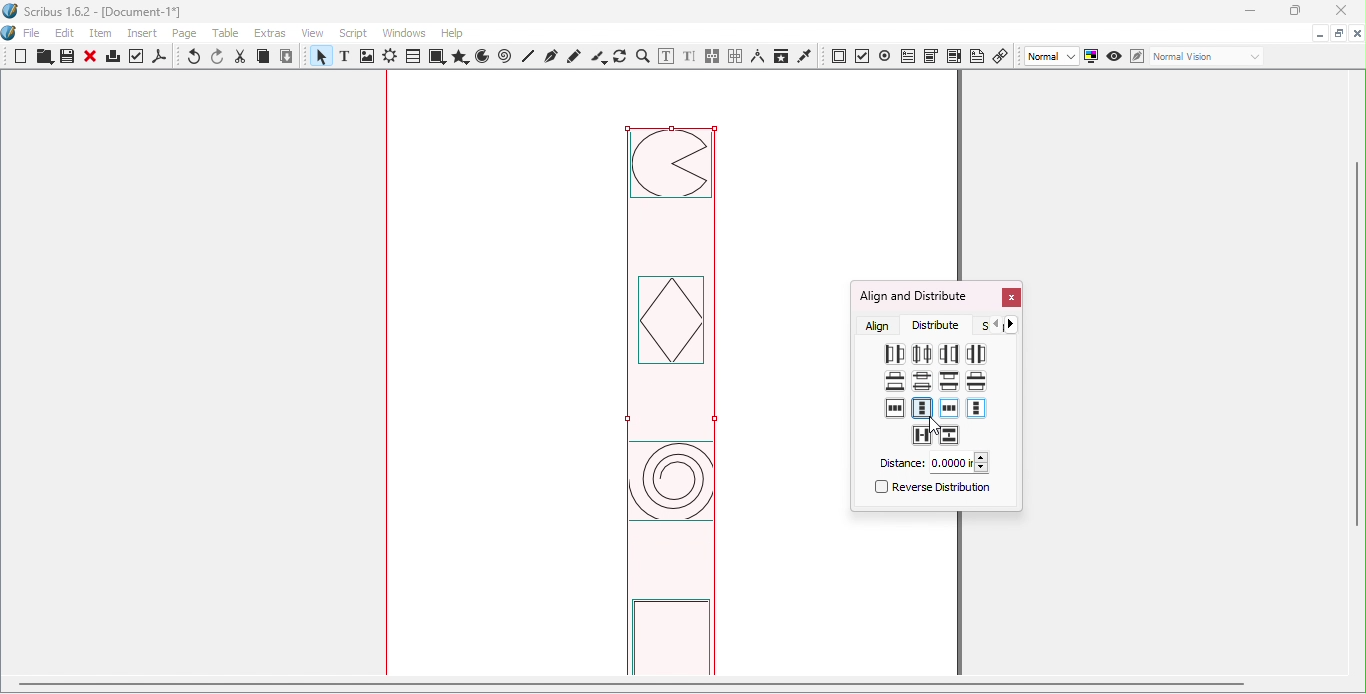 The width and height of the screenshot is (1366, 694). What do you see at coordinates (839, 57) in the screenshot?
I see `PDF push button` at bounding box center [839, 57].